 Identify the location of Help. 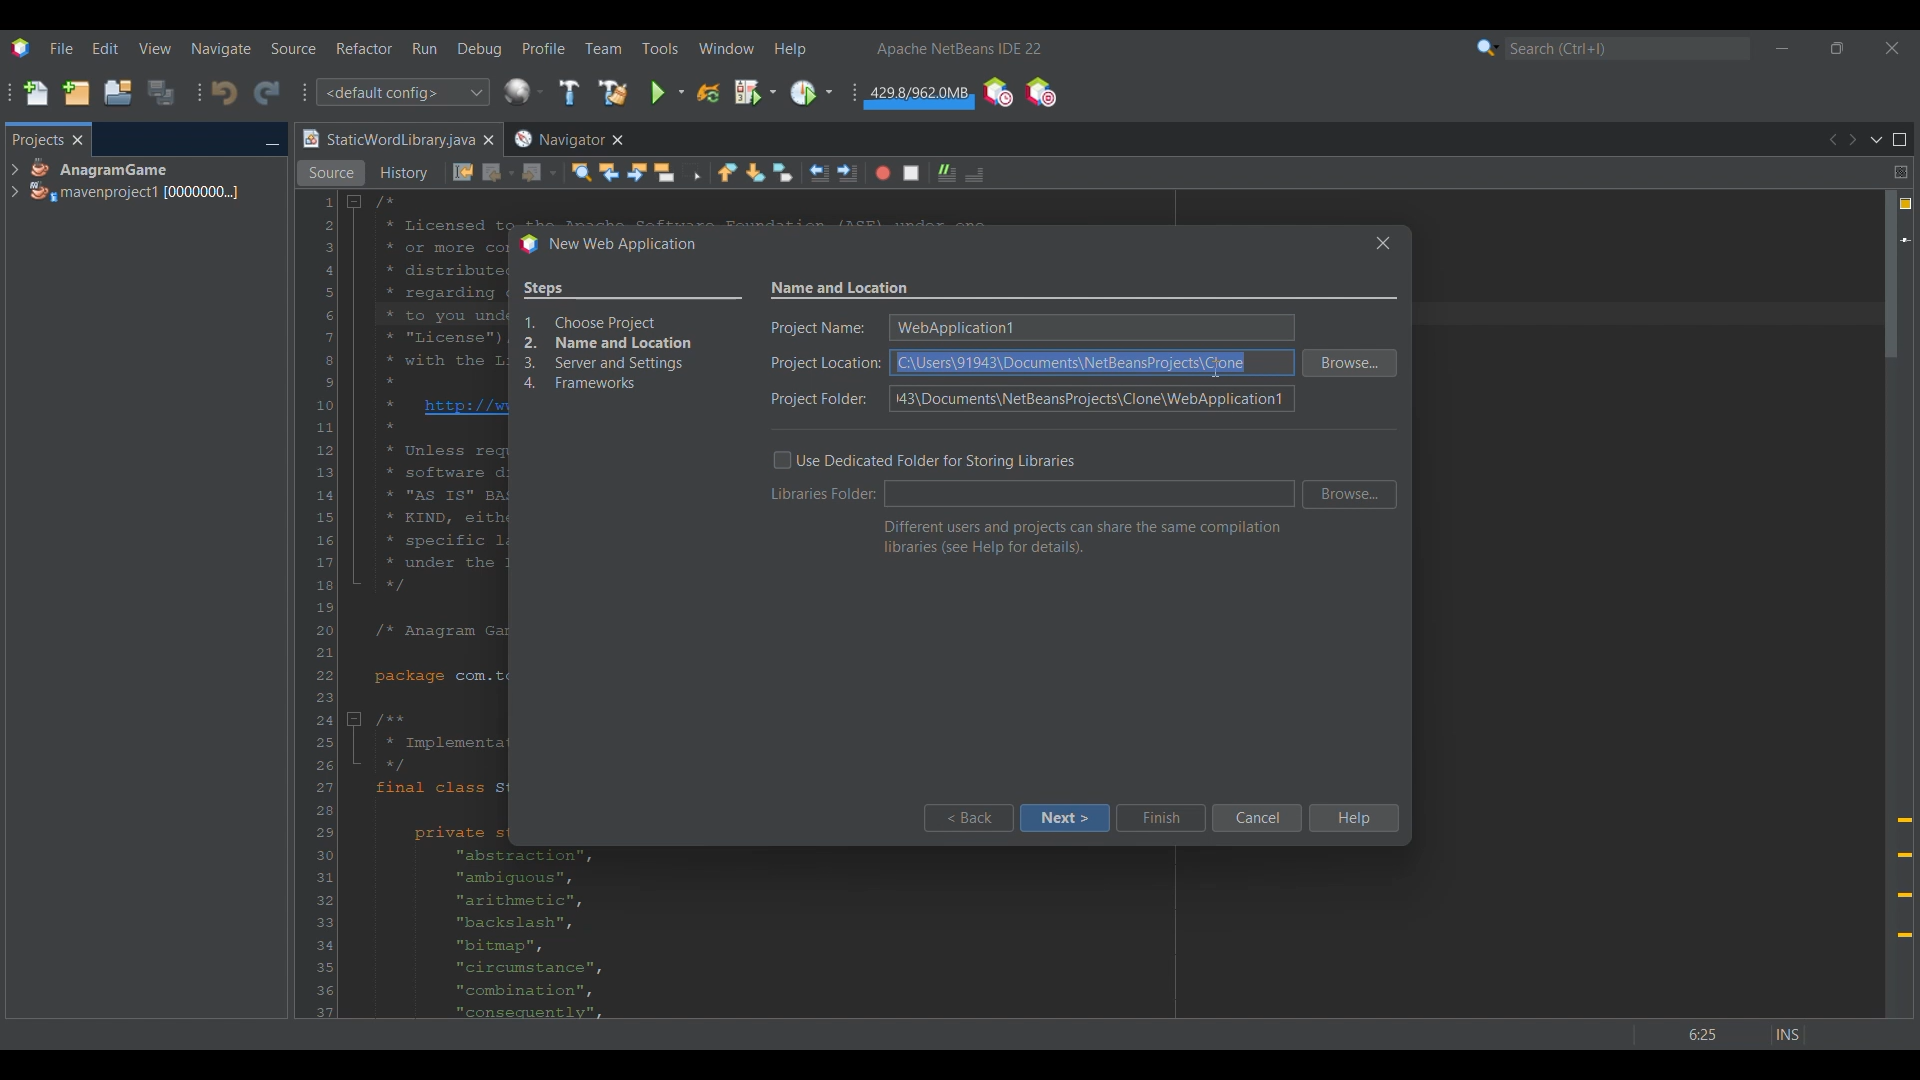
(1352, 818).